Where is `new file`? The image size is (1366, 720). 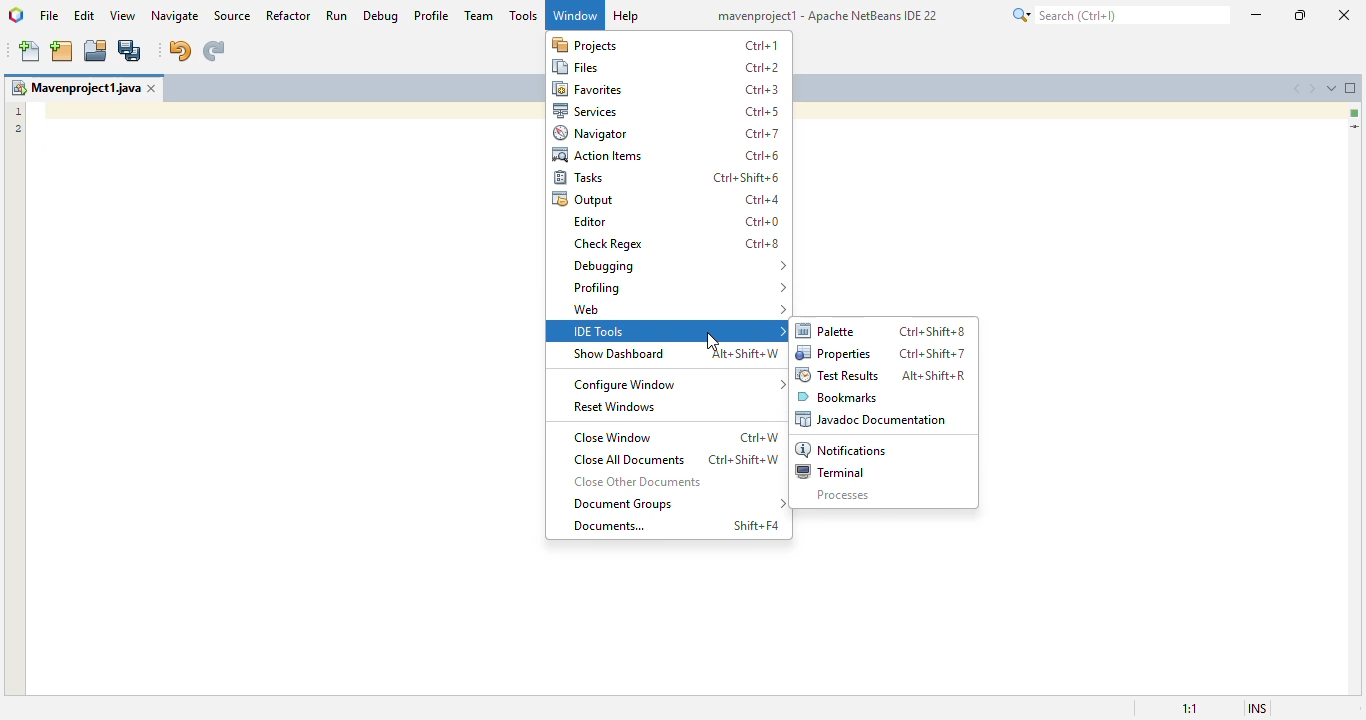 new file is located at coordinates (31, 52).